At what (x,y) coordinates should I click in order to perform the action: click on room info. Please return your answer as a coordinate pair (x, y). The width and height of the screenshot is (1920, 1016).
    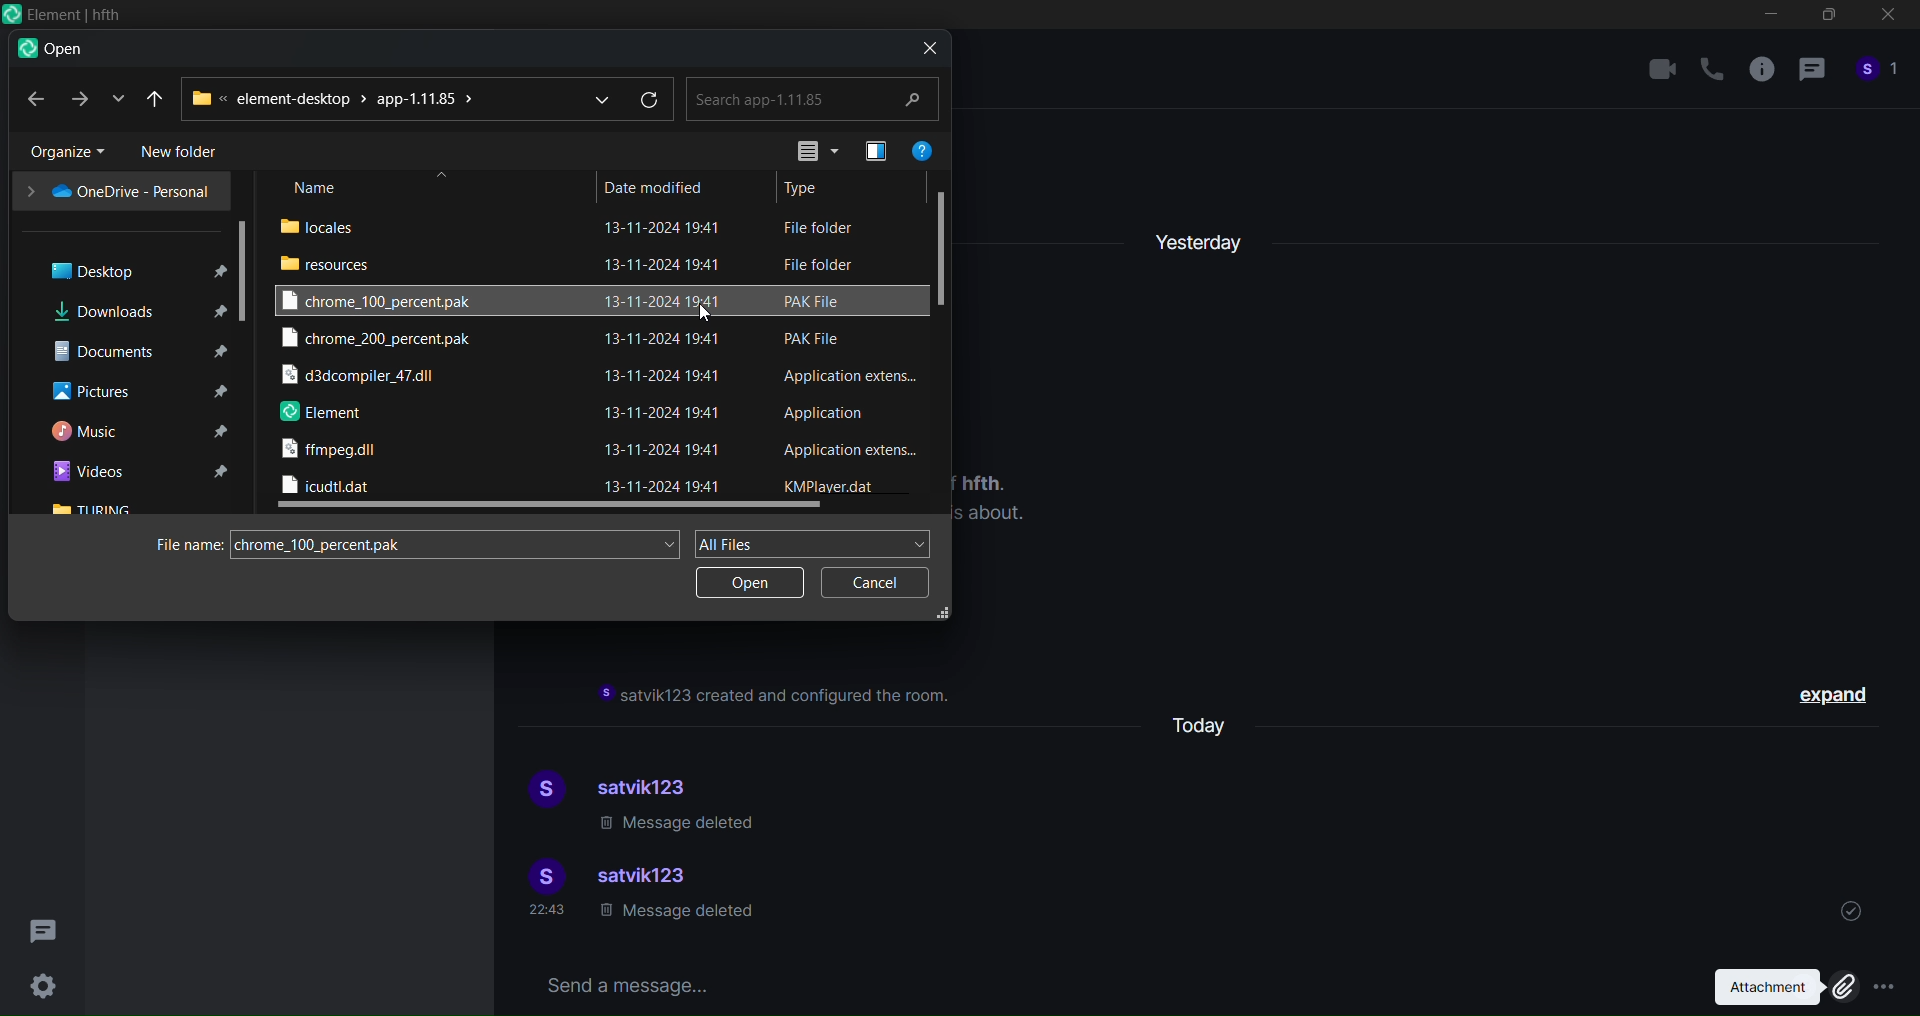
    Looking at the image, I should click on (1758, 74).